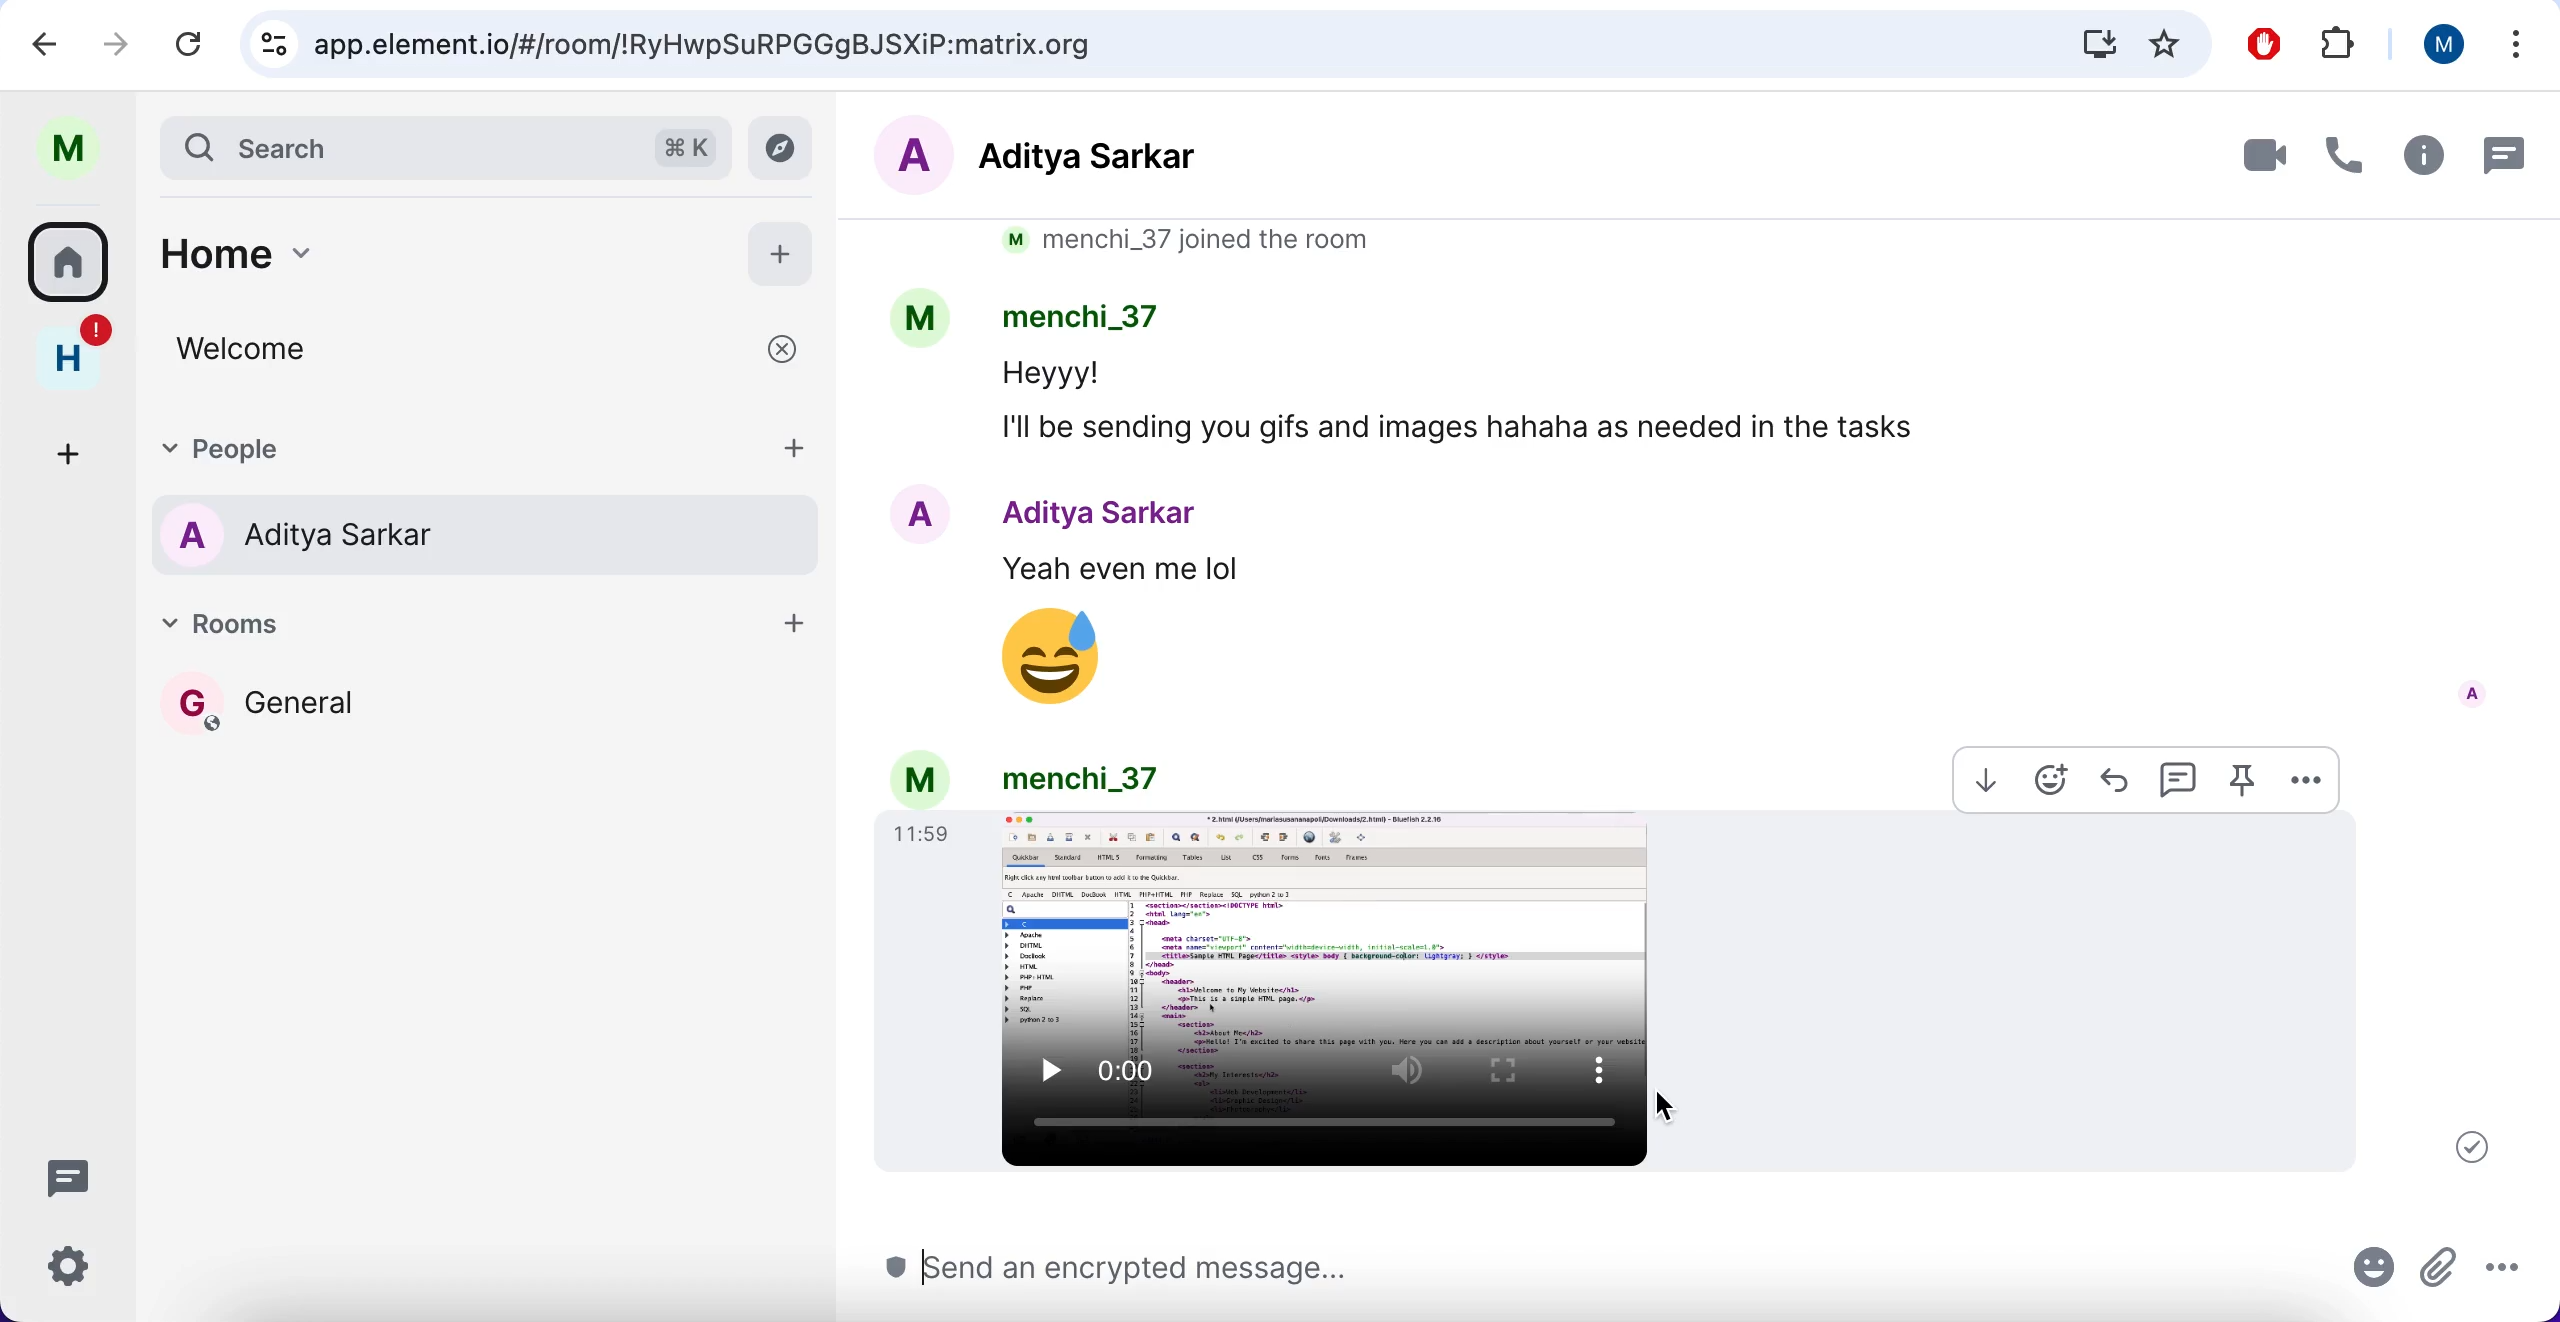 Image resolution: width=2560 pixels, height=1322 pixels. What do you see at coordinates (75, 1270) in the screenshot?
I see `configuration` at bounding box center [75, 1270].